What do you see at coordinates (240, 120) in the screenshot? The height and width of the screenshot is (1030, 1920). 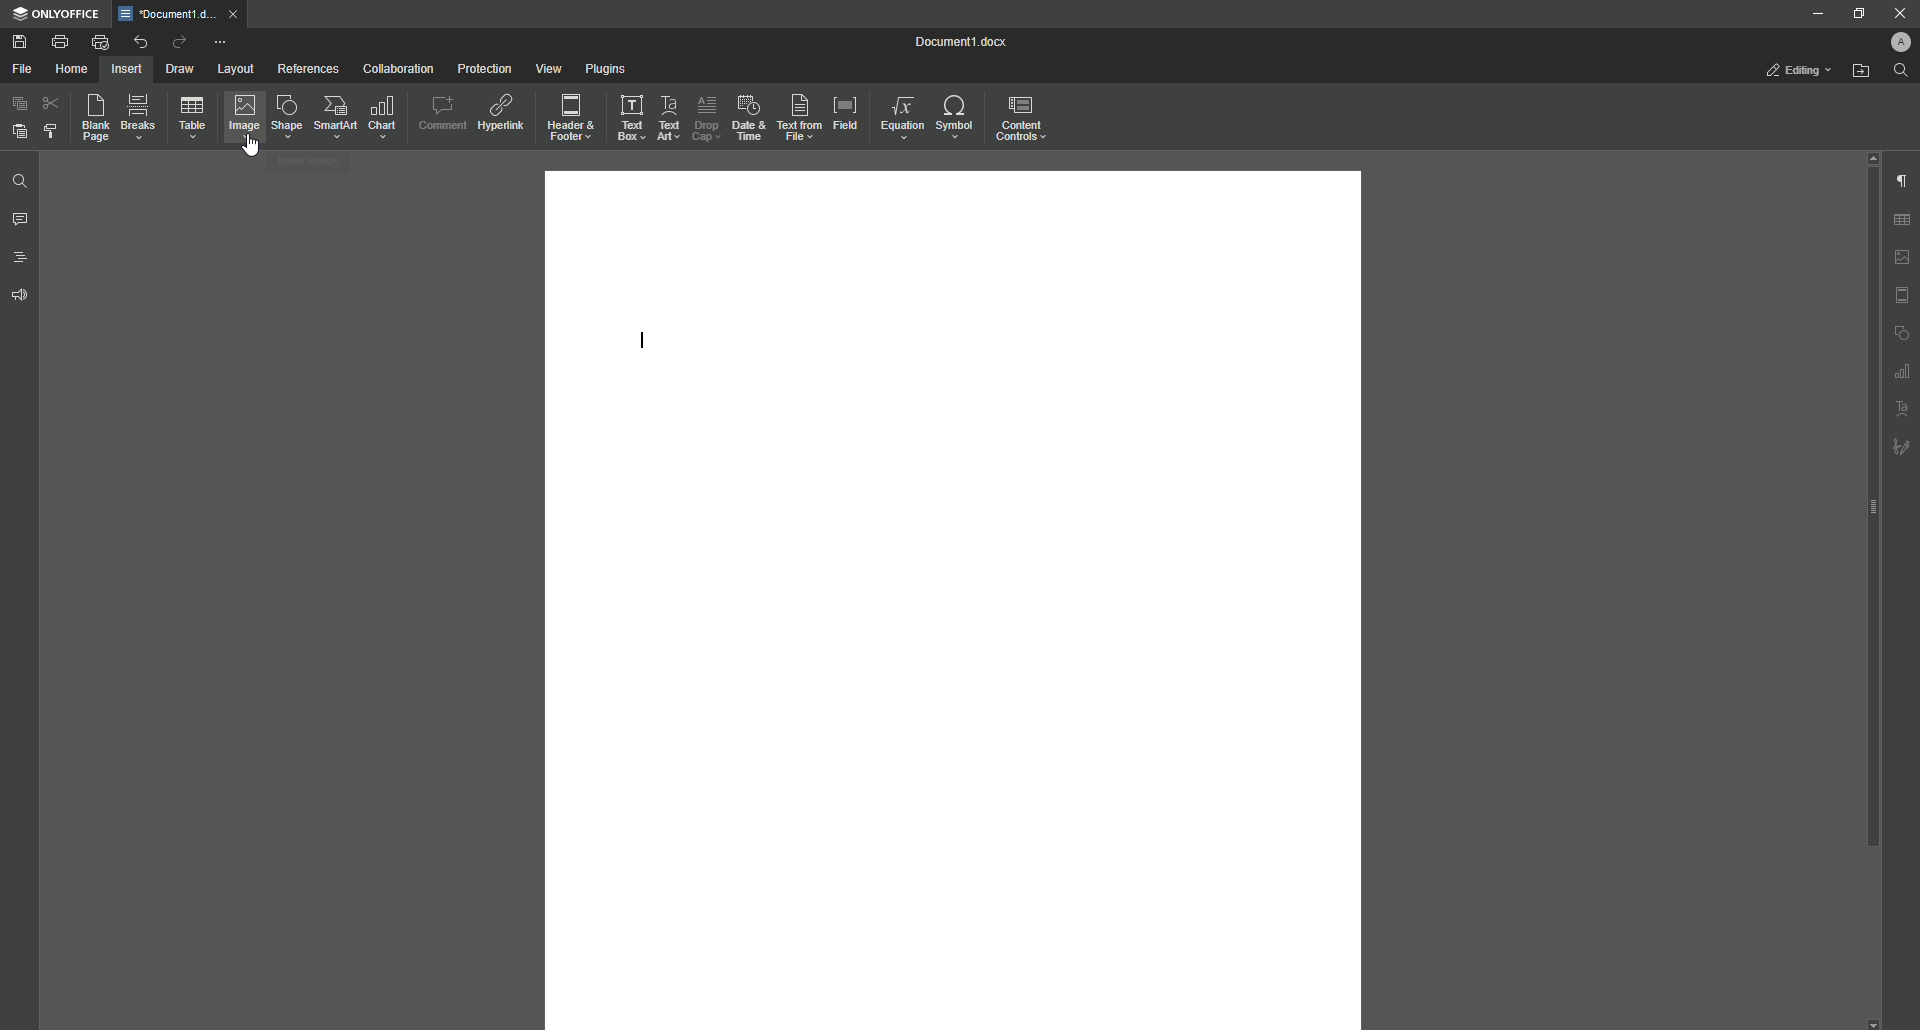 I see `Image` at bounding box center [240, 120].